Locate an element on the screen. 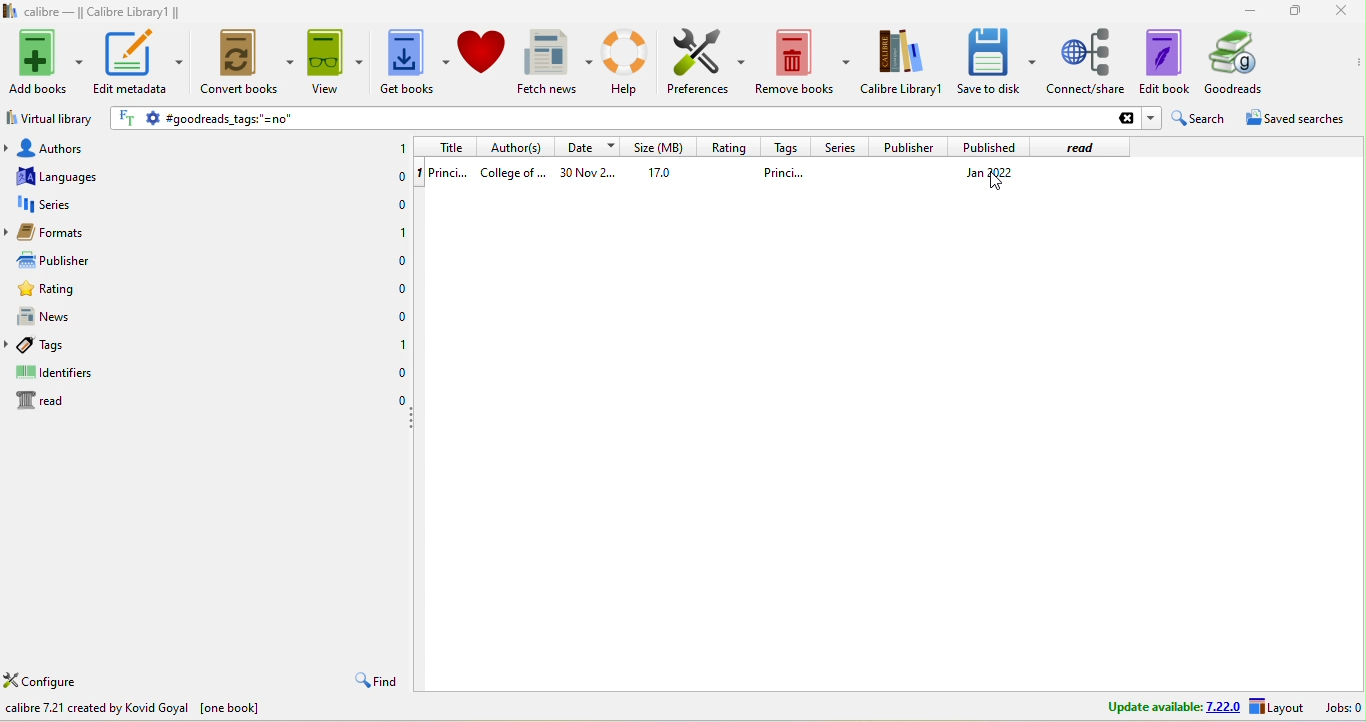  saved searches is located at coordinates (1292, 118).